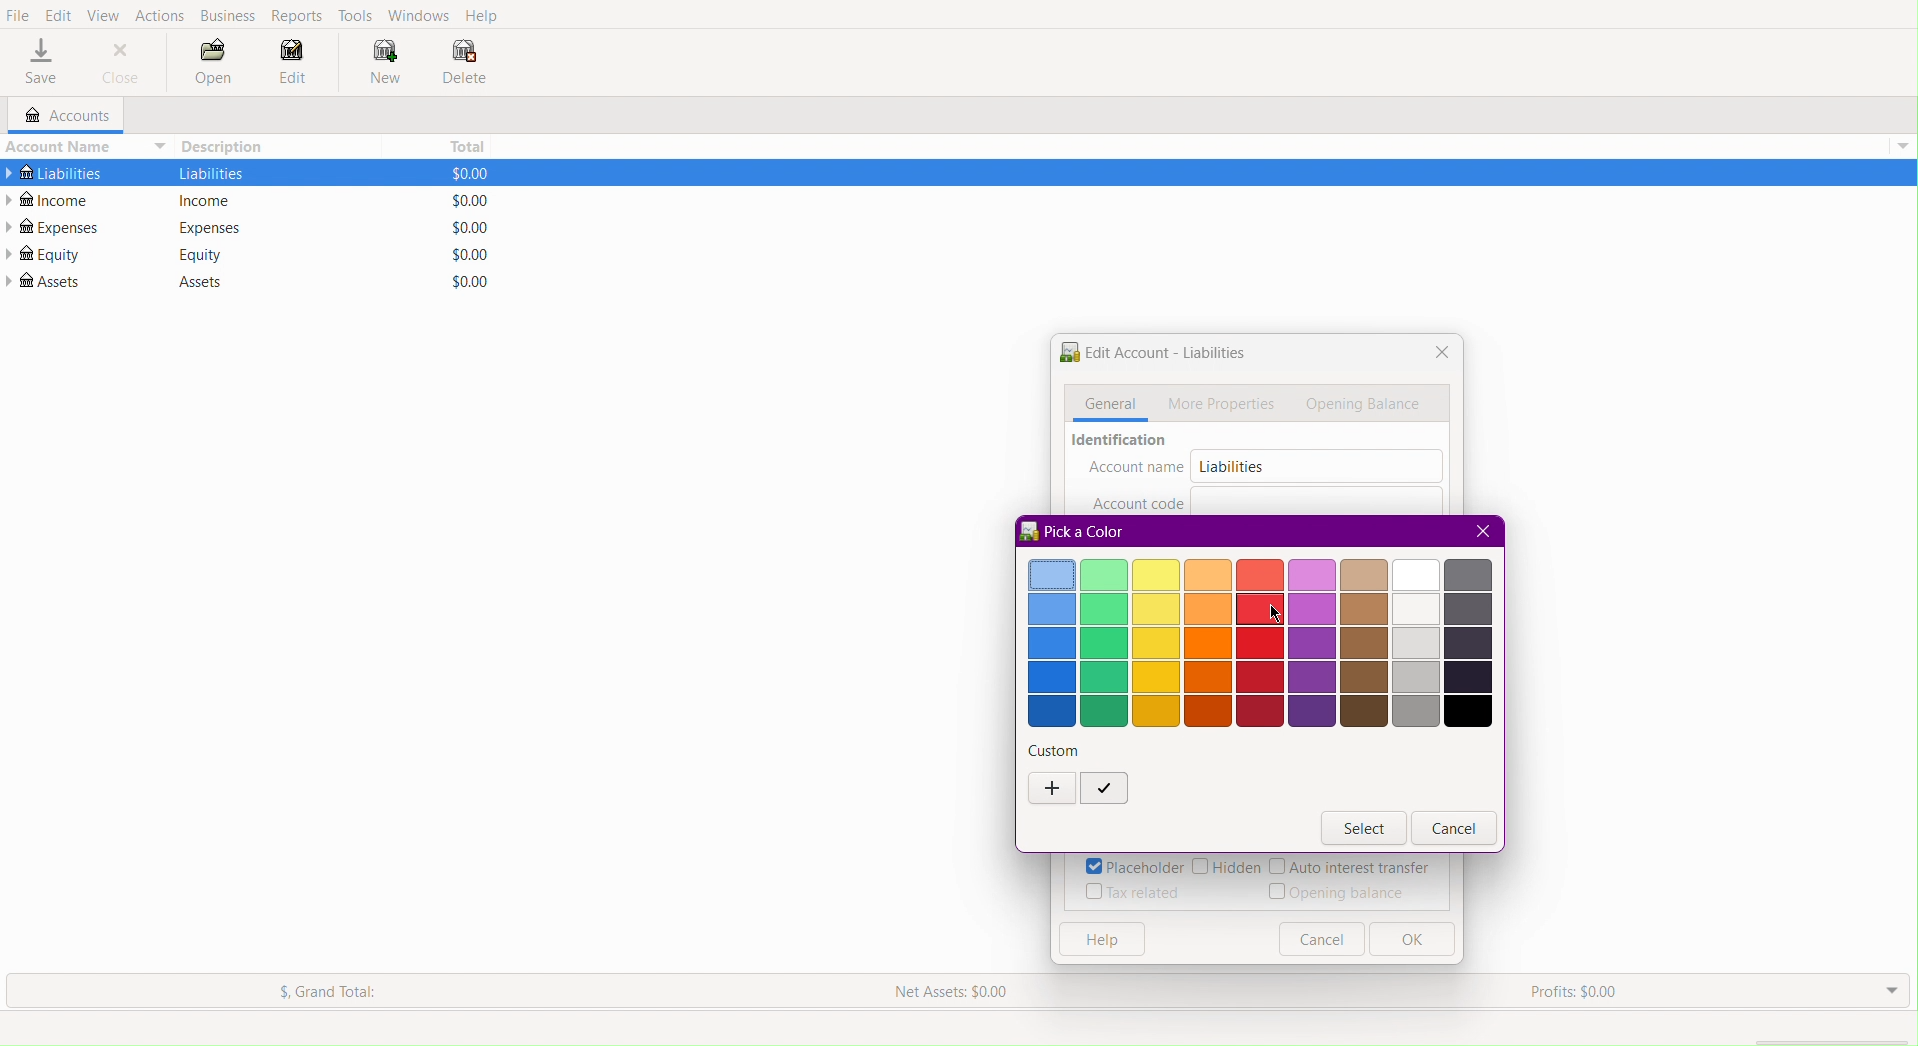  I want to click on Total, so click(462, 143).